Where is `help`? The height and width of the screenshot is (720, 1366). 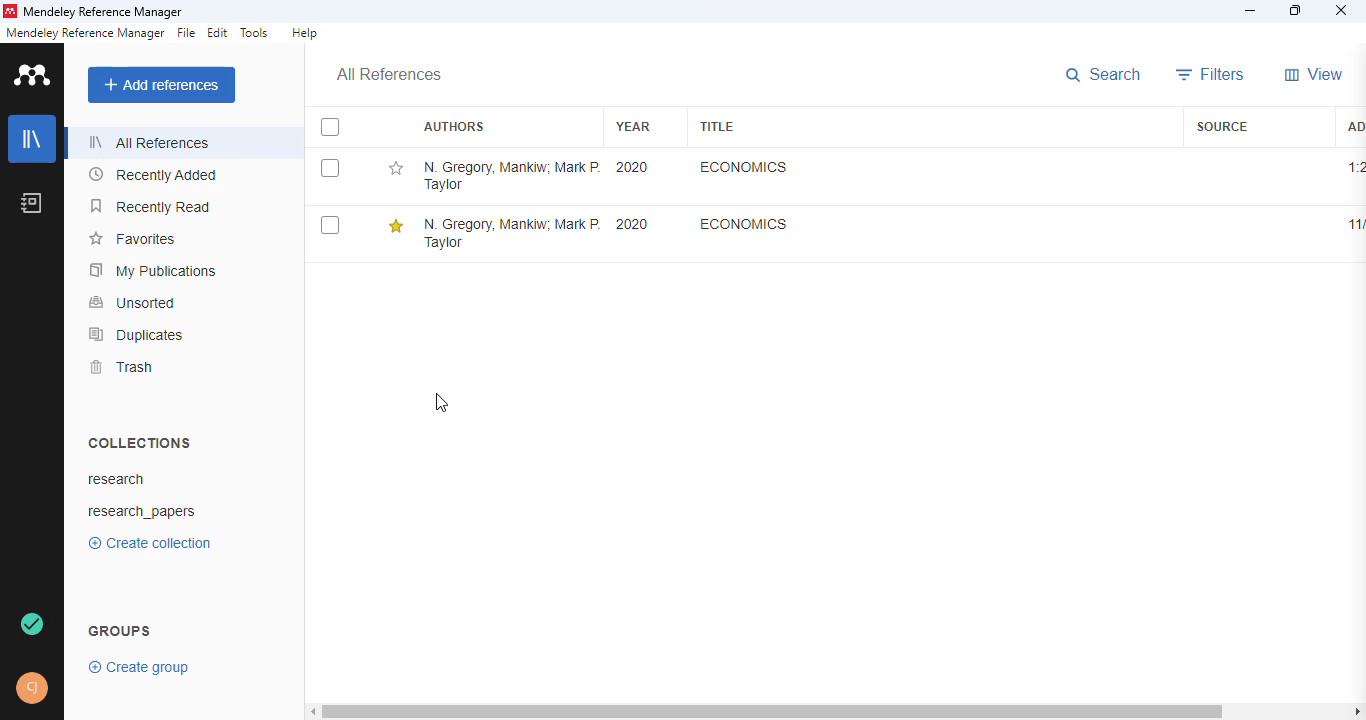 help is located at coordinates (306, 32).